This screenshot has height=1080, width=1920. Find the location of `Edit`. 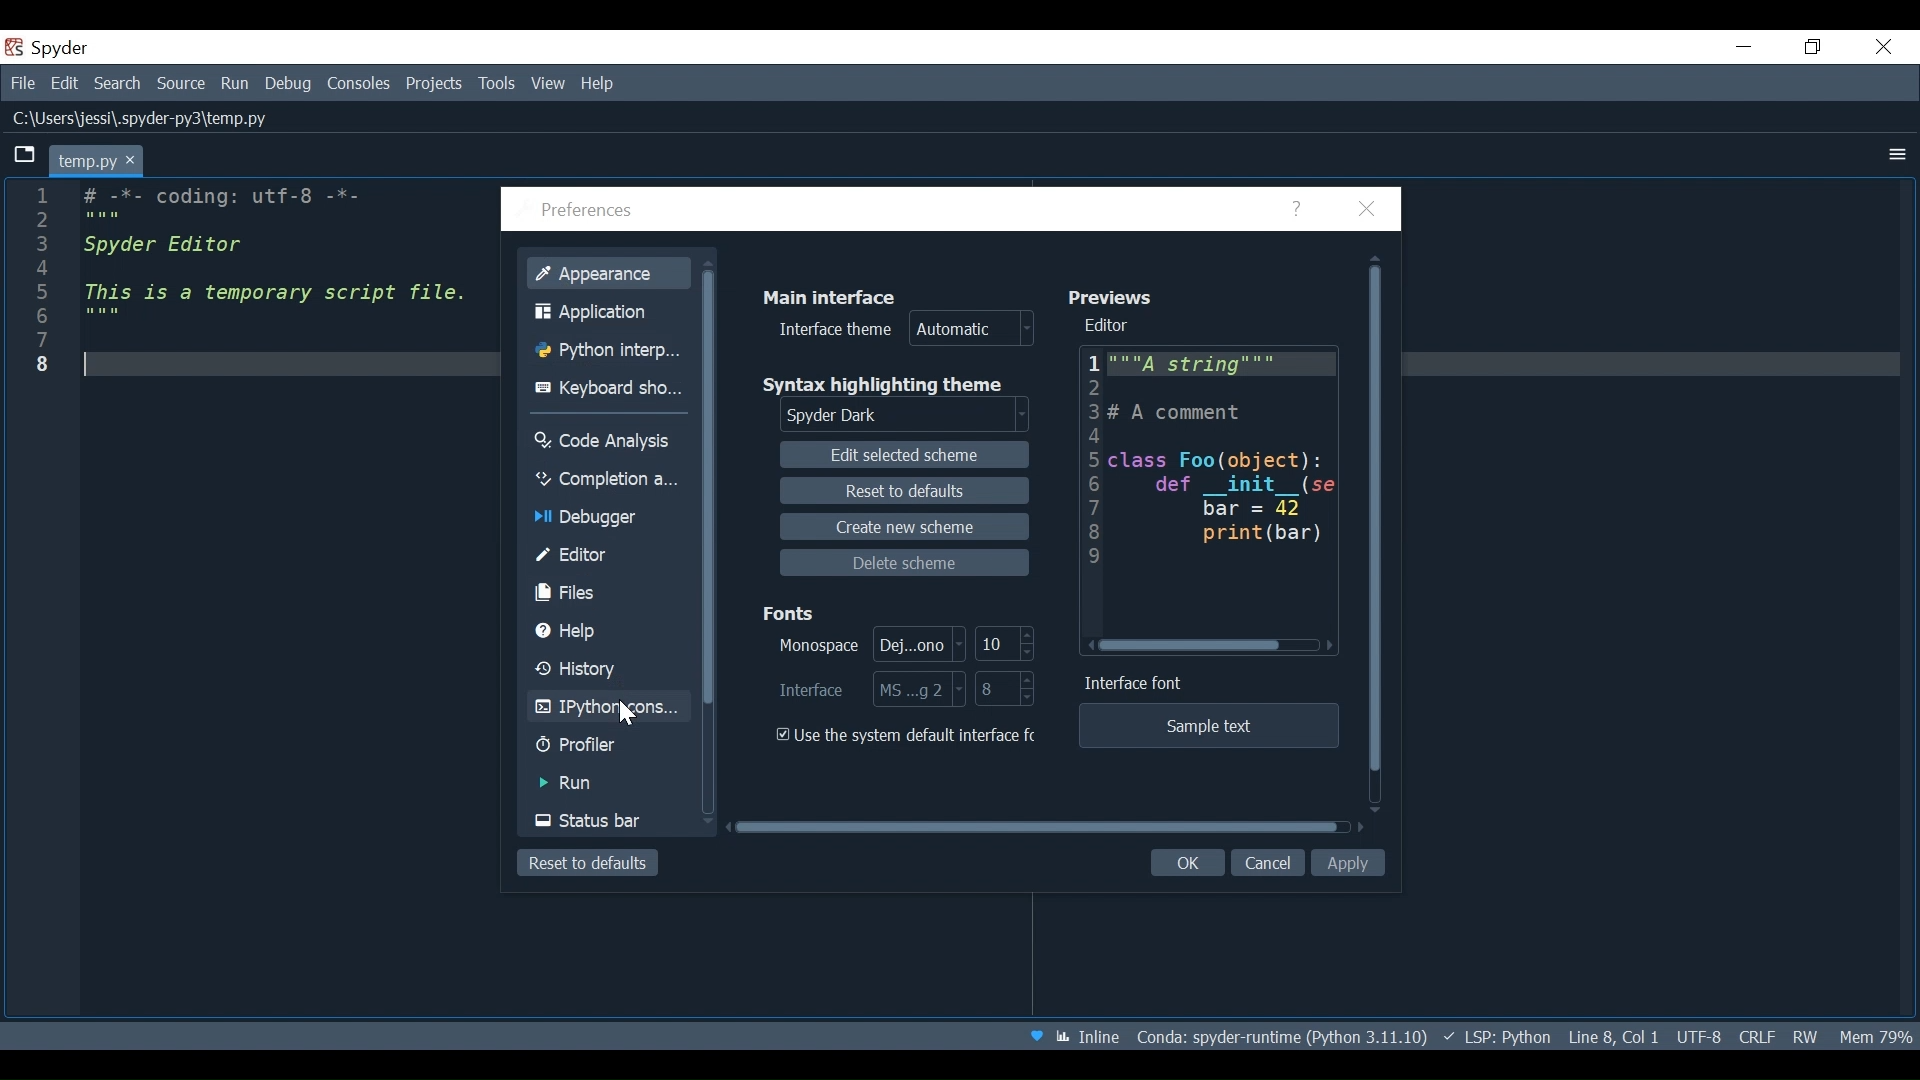

Edit is located at coordinates (60, 83).